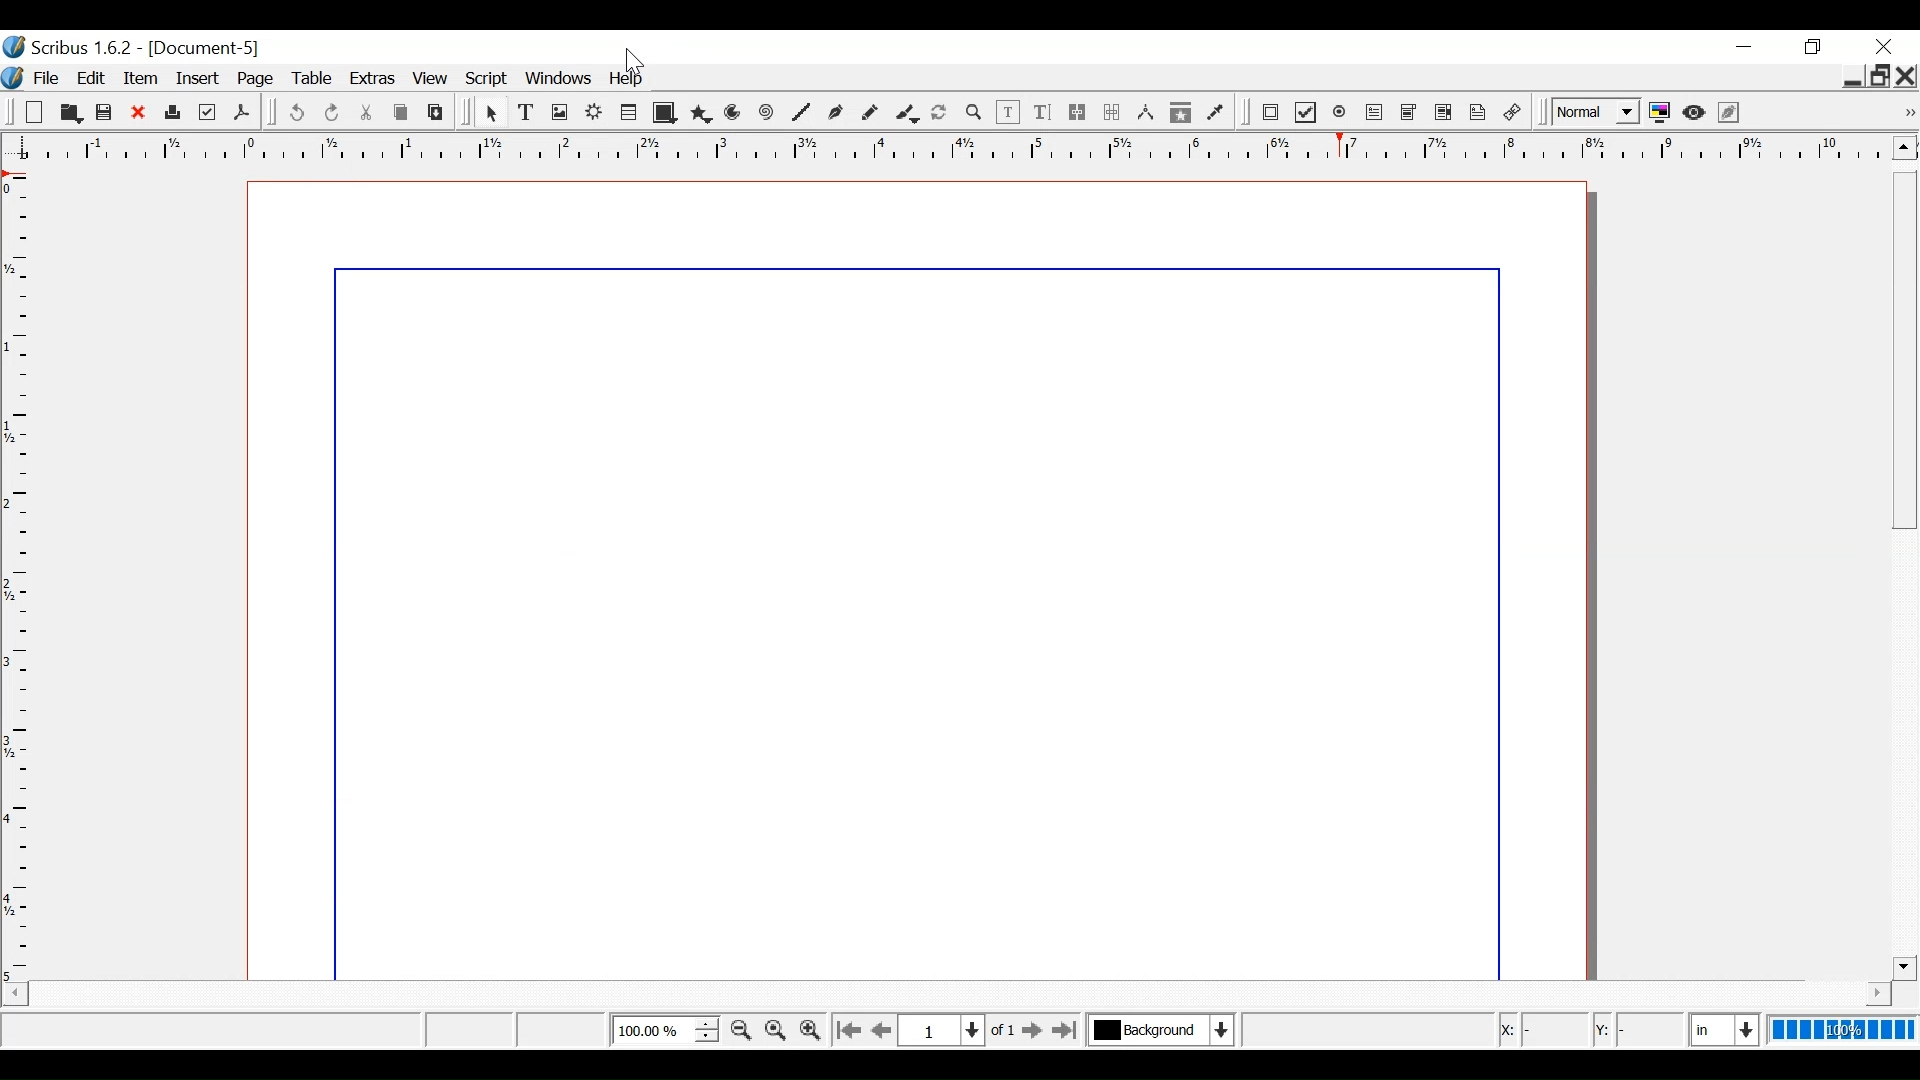  I want to click on Bezier curve, so click(833, 113).